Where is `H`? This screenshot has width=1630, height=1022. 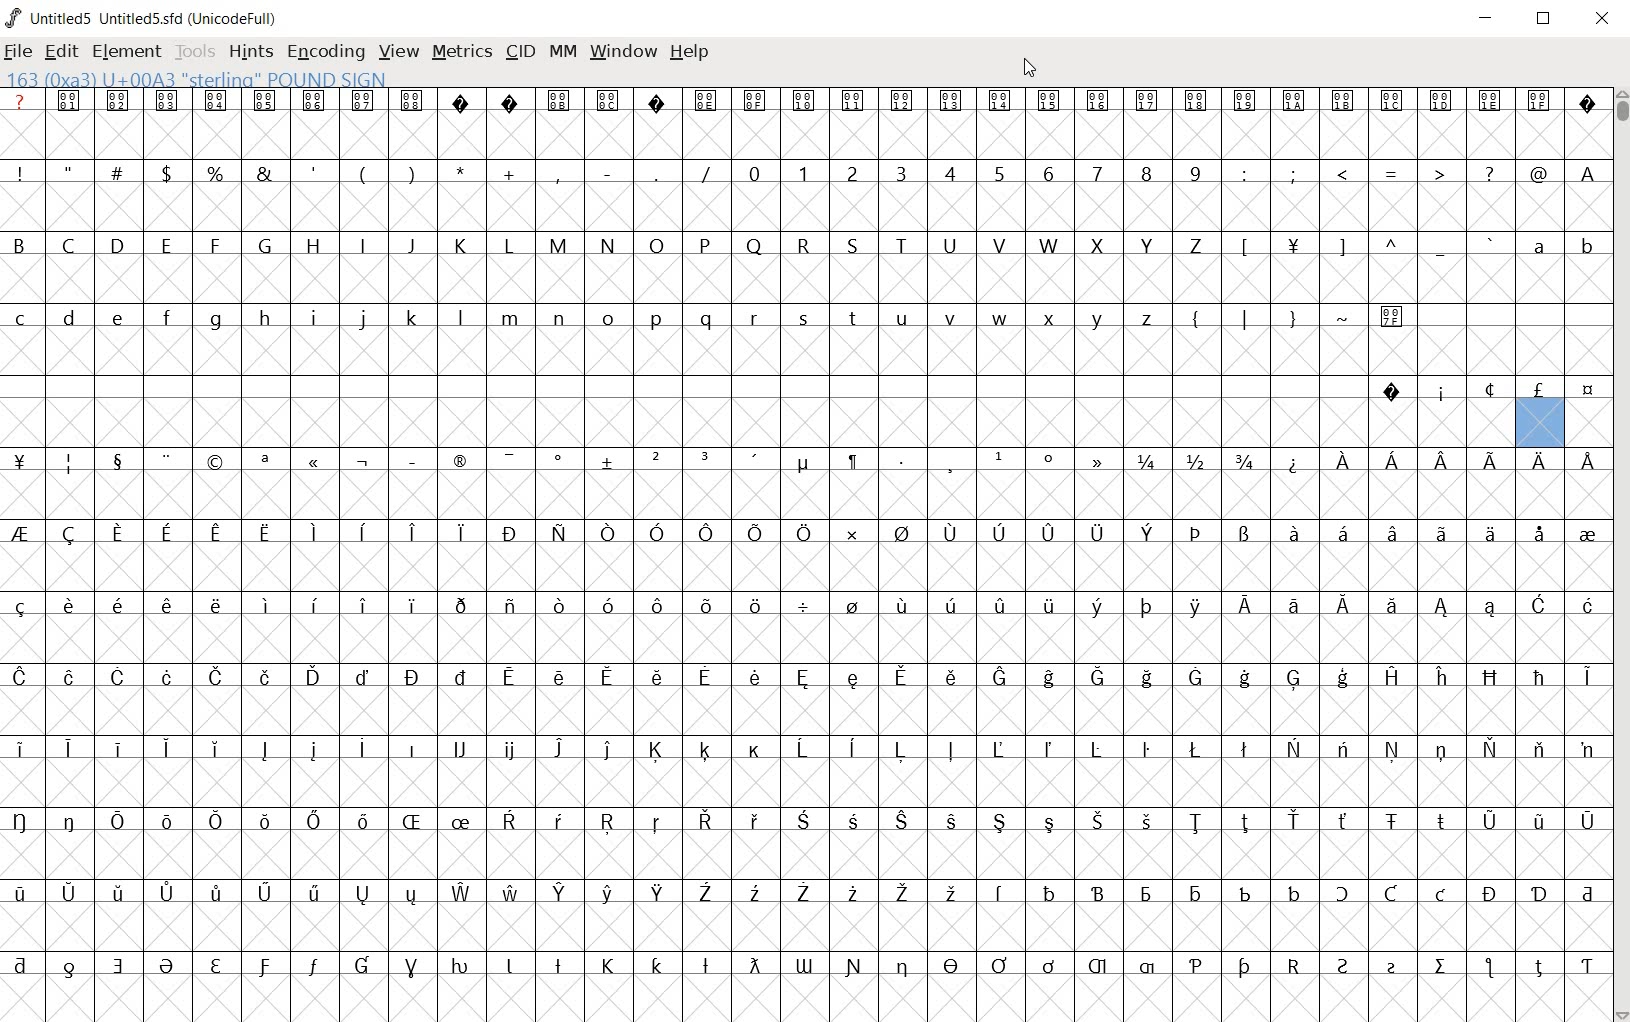
H is located at coordinates (314, 246).